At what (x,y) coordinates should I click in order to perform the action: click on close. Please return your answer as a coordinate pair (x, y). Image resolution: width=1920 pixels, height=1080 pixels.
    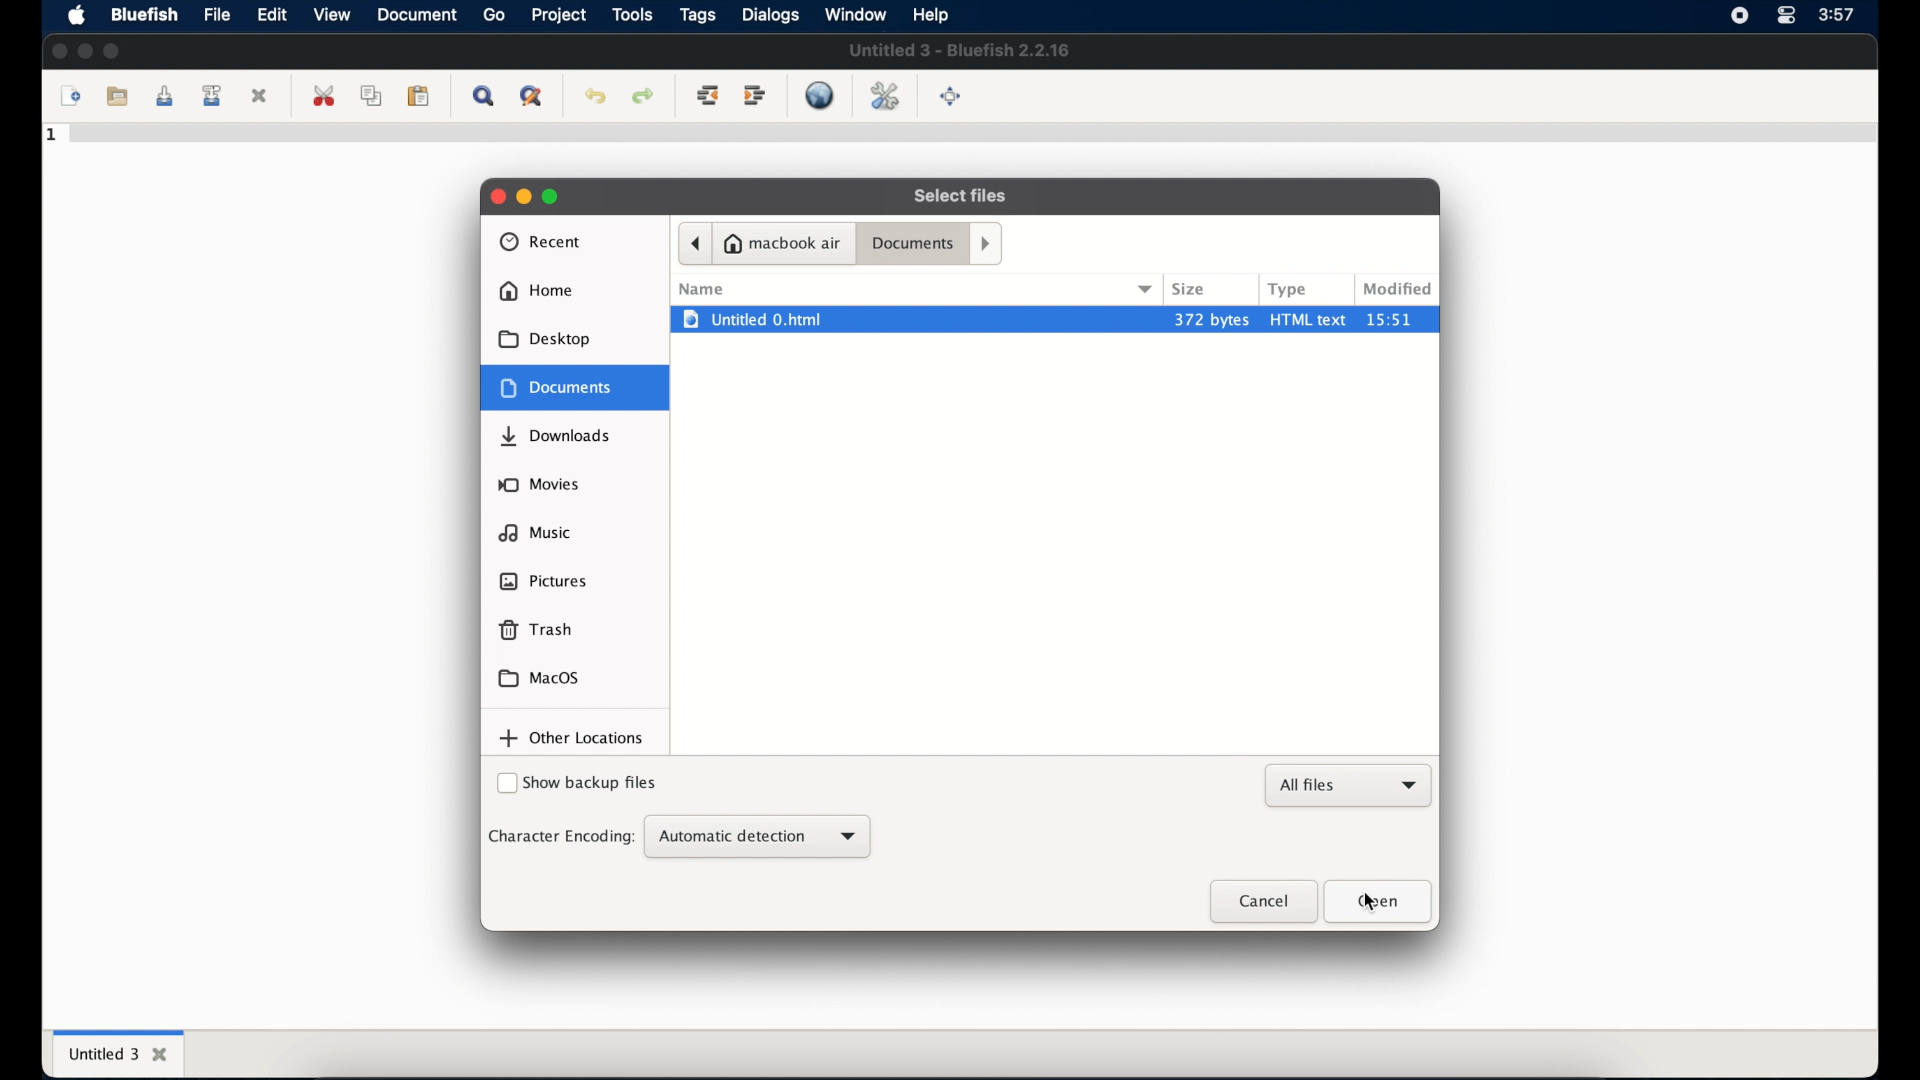
    Looking at the image, I should click on (262, 95).